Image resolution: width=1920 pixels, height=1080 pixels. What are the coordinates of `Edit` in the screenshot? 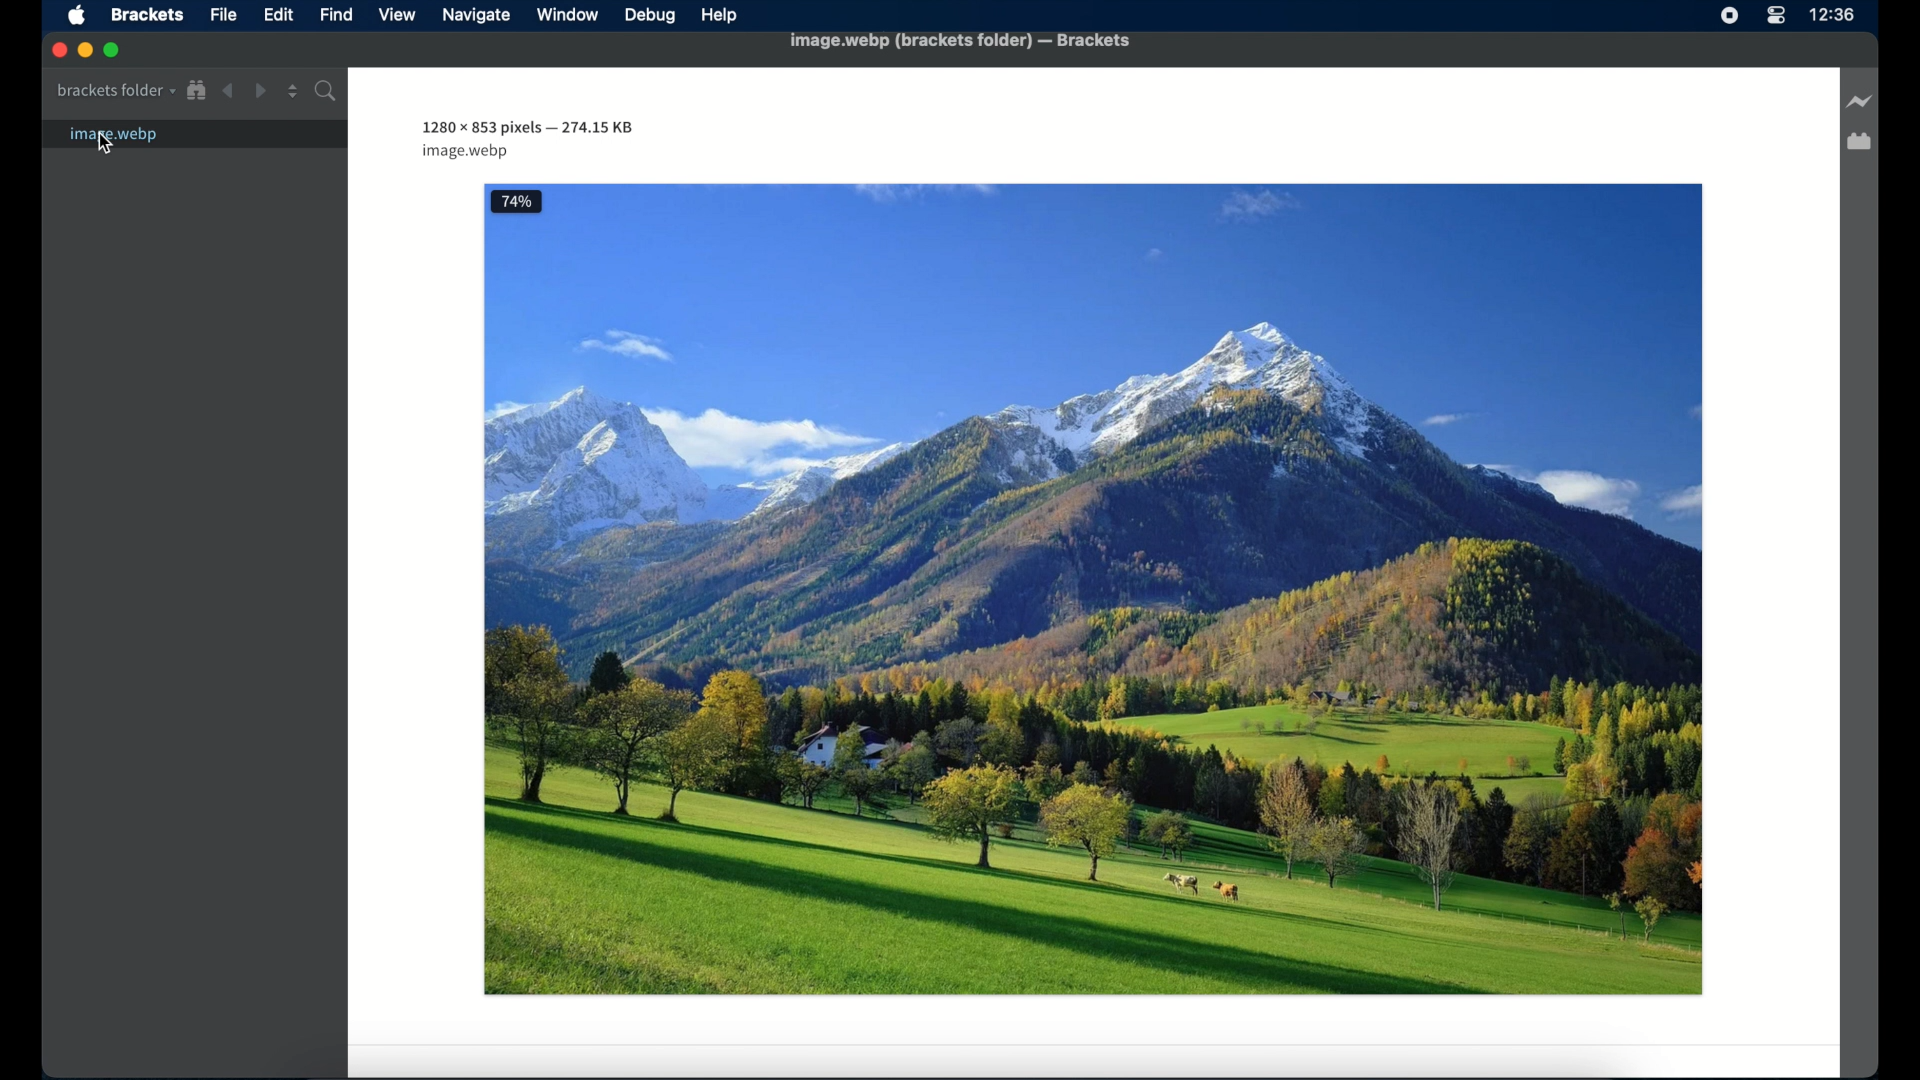 It's located at (285, 18).